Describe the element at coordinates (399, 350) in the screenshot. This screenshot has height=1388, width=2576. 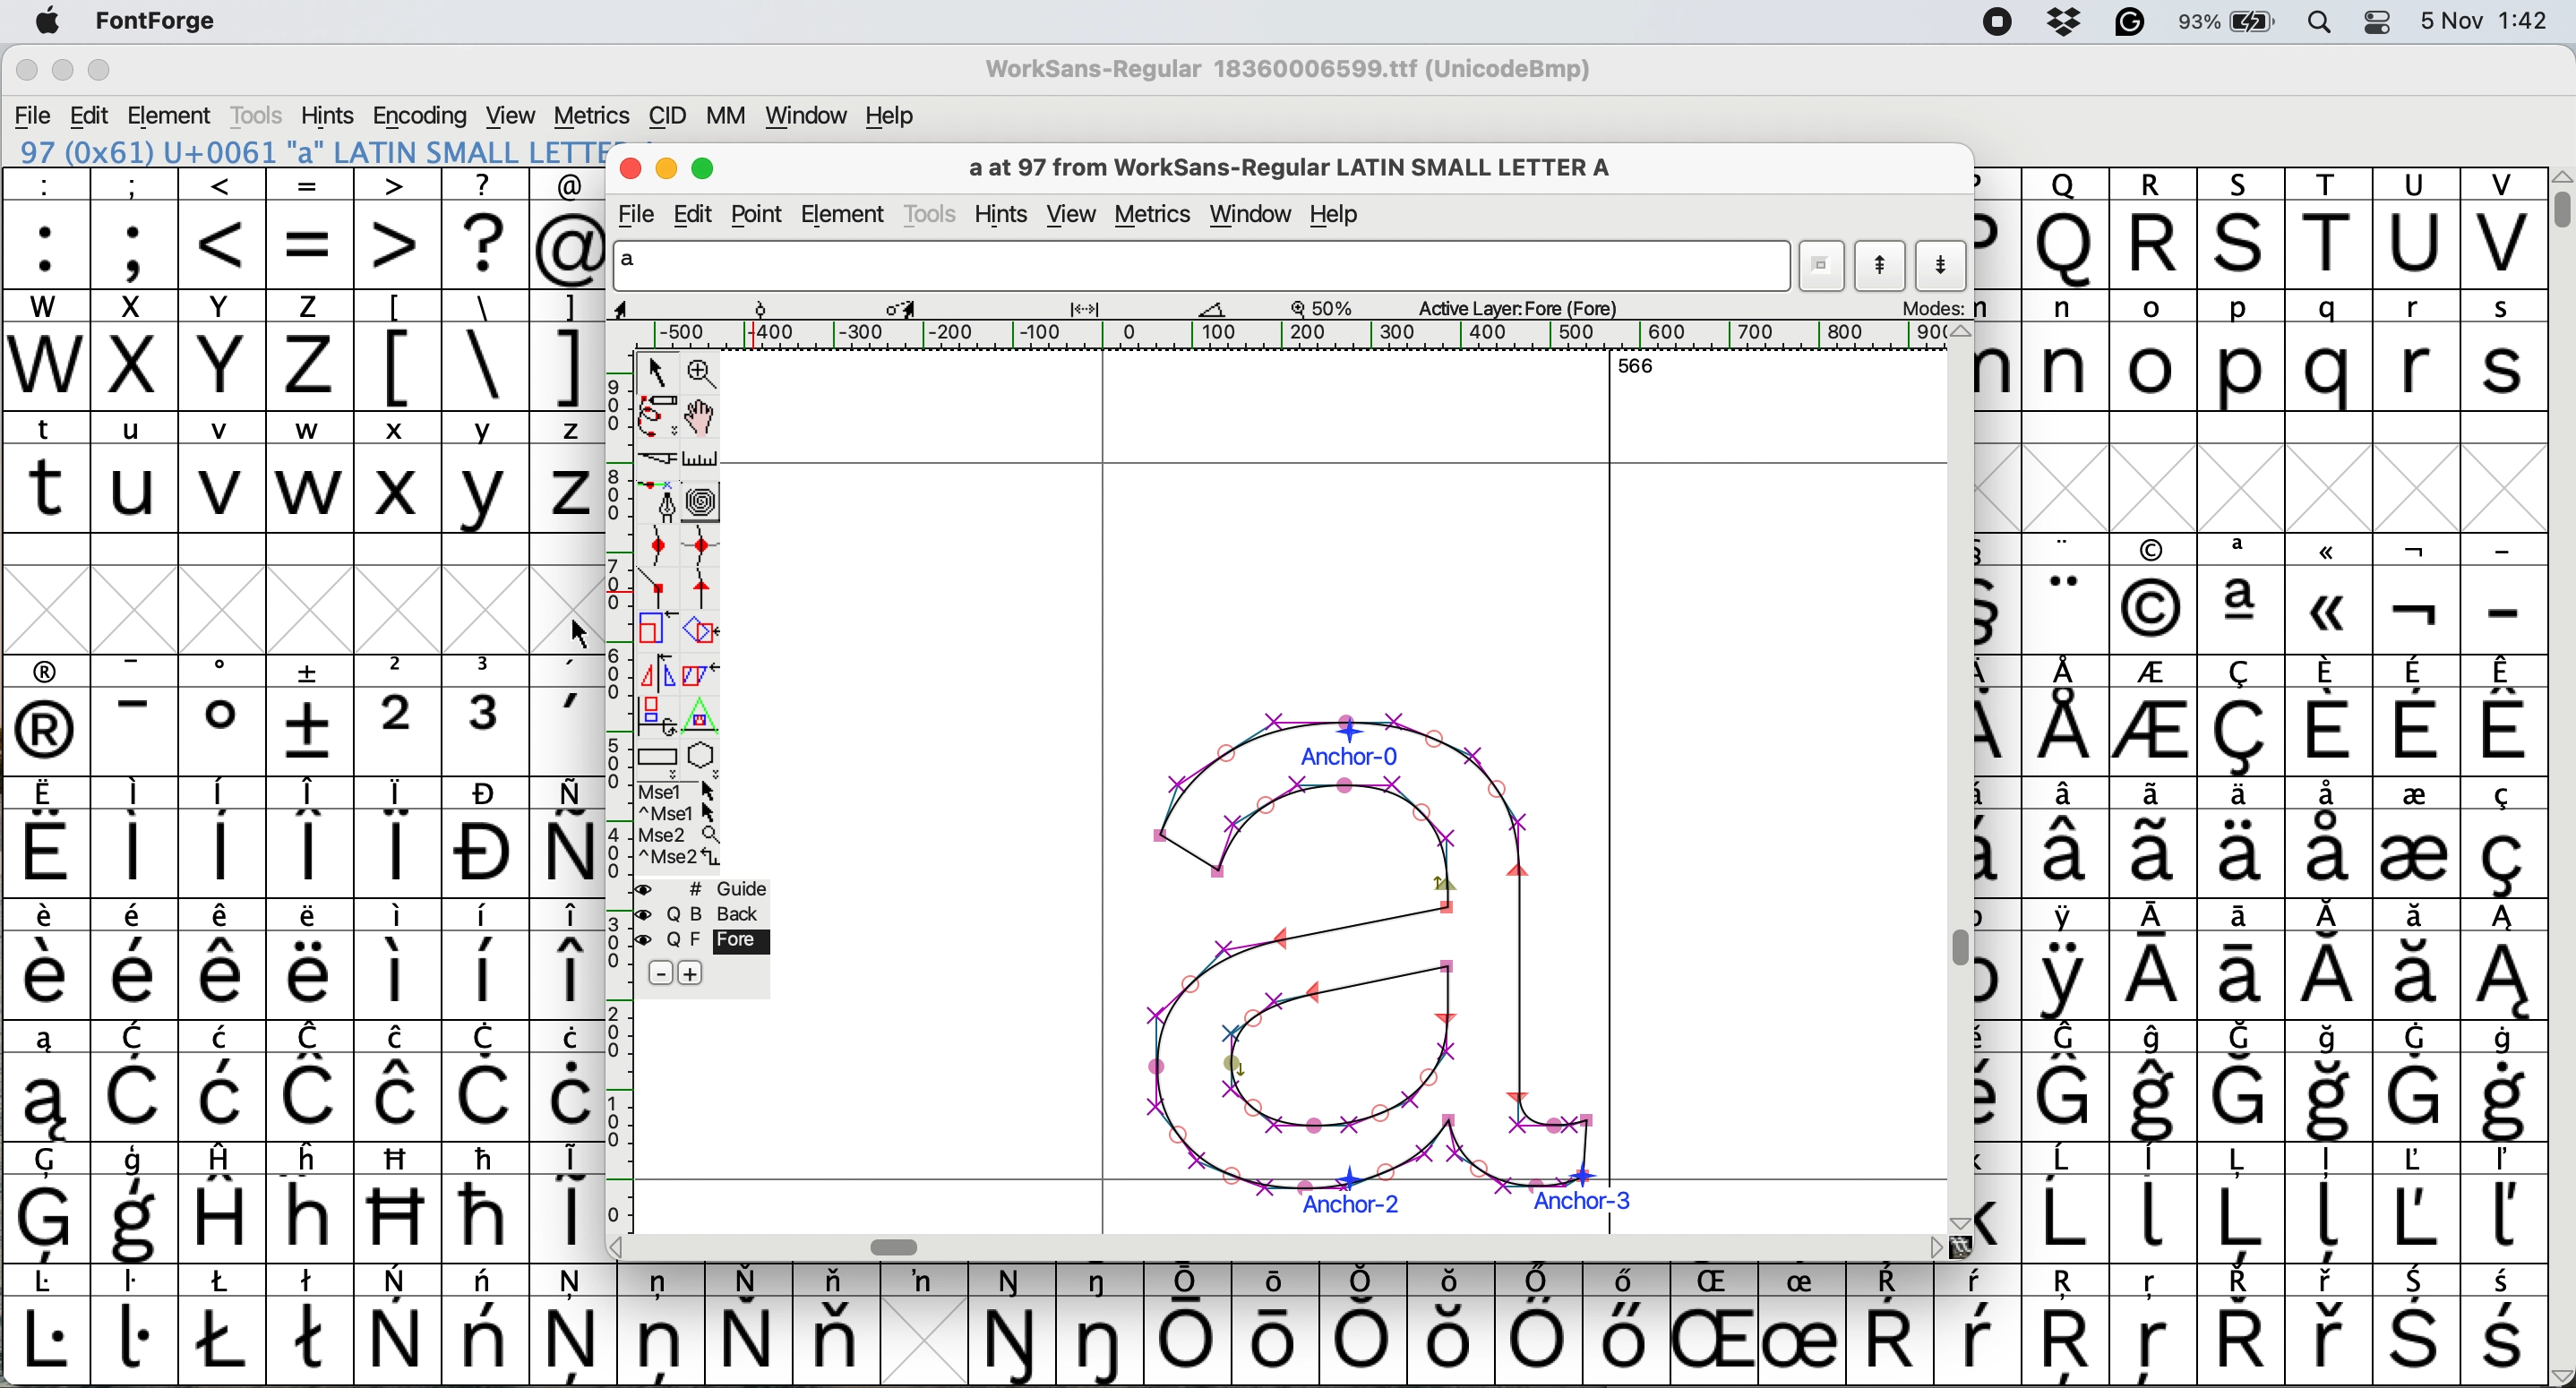
I see `[` at that location.